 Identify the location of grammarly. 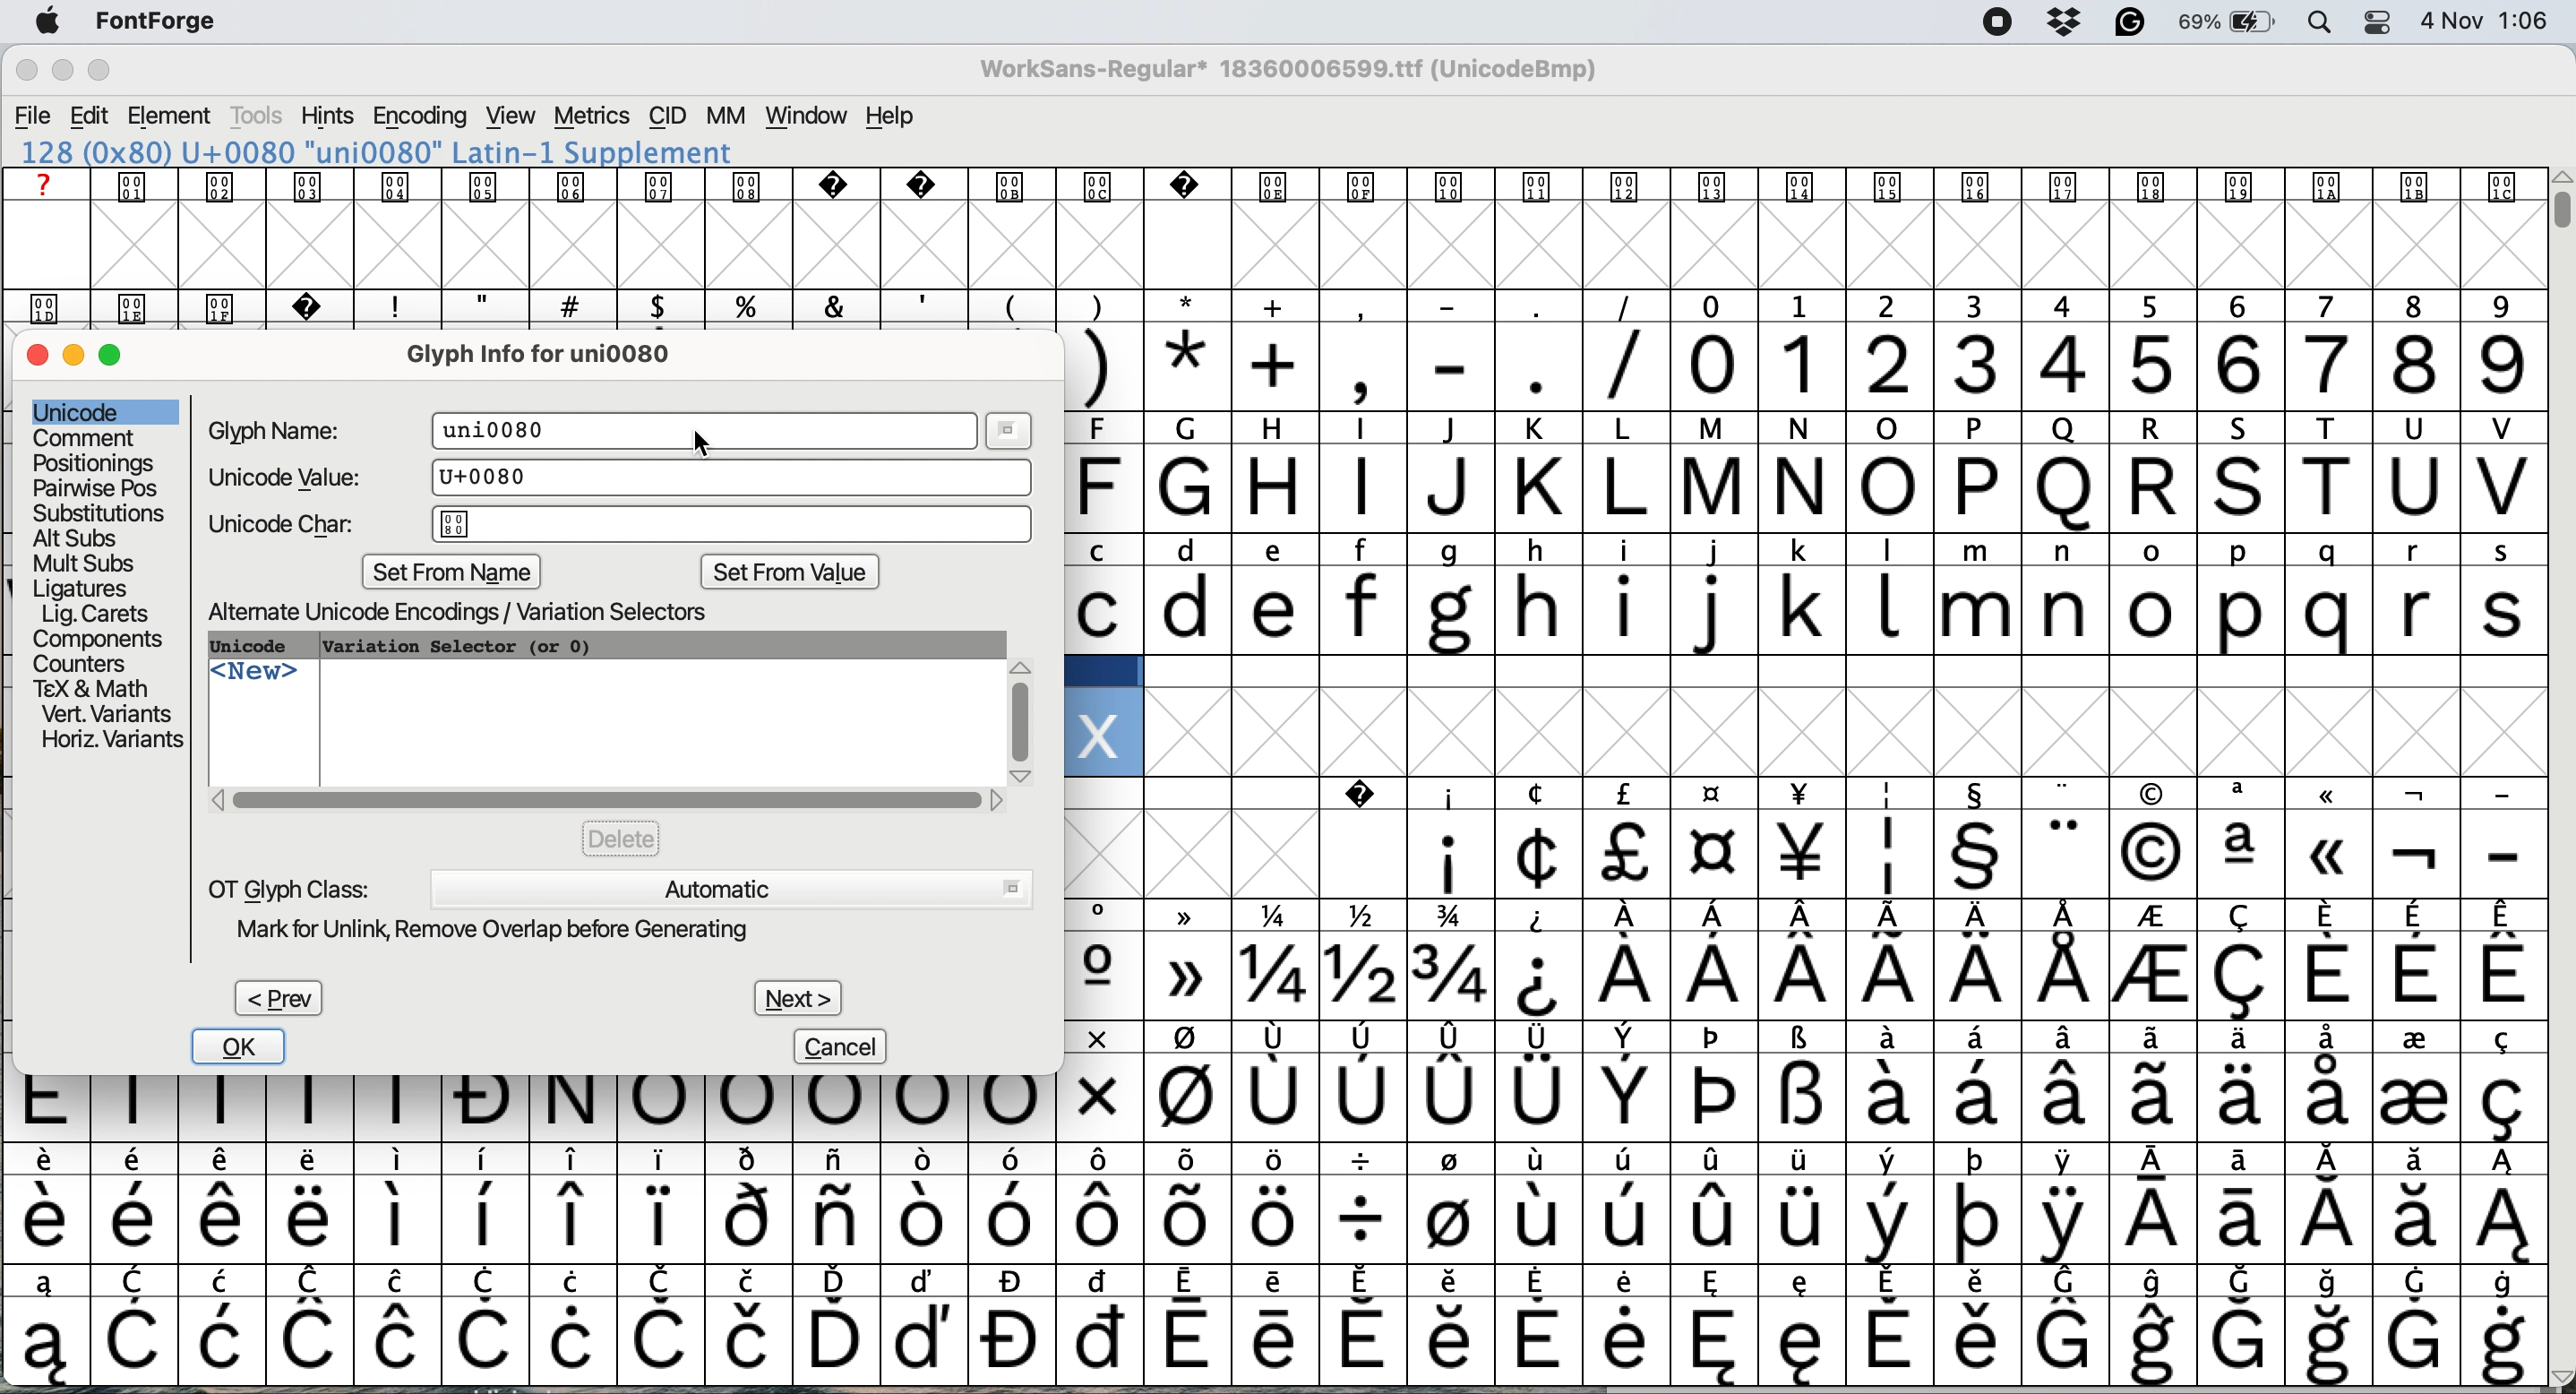
(2127, 23).